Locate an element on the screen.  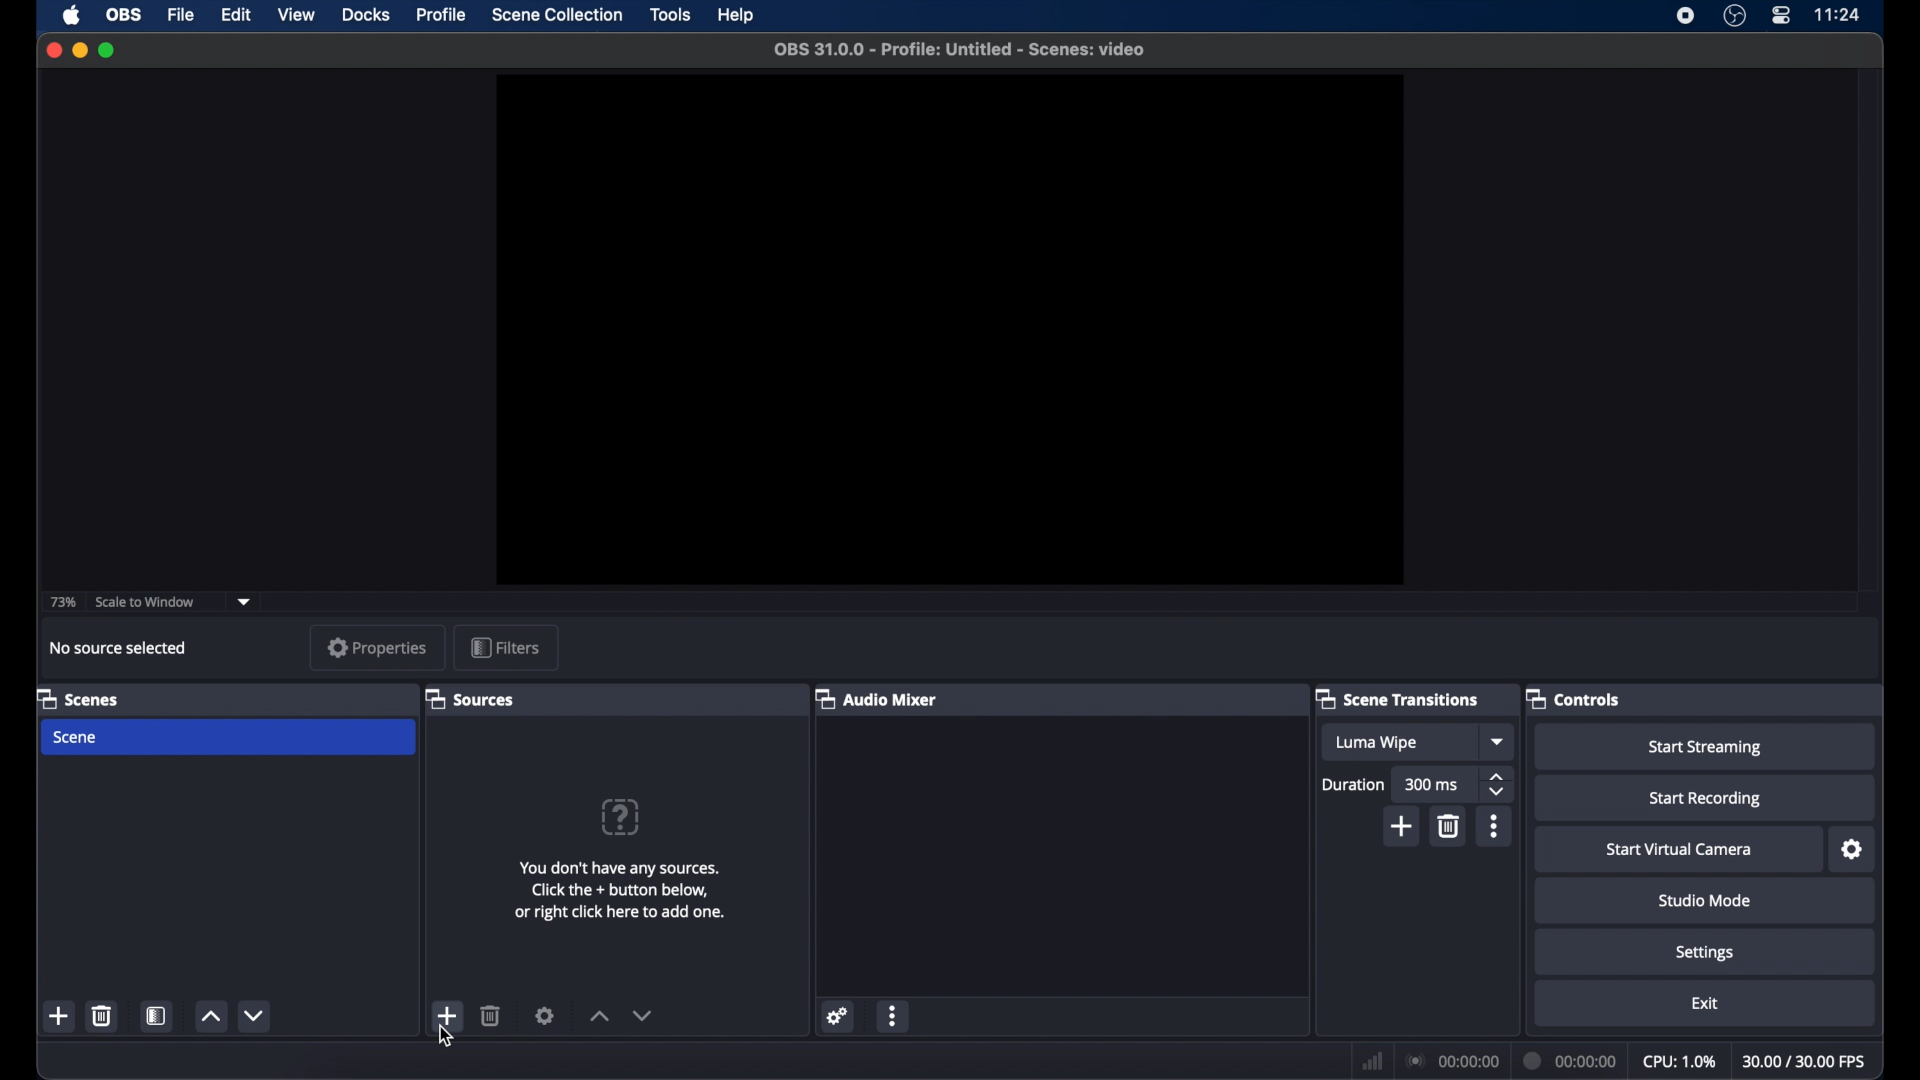
cursor is located at coordinates (446, 1037).